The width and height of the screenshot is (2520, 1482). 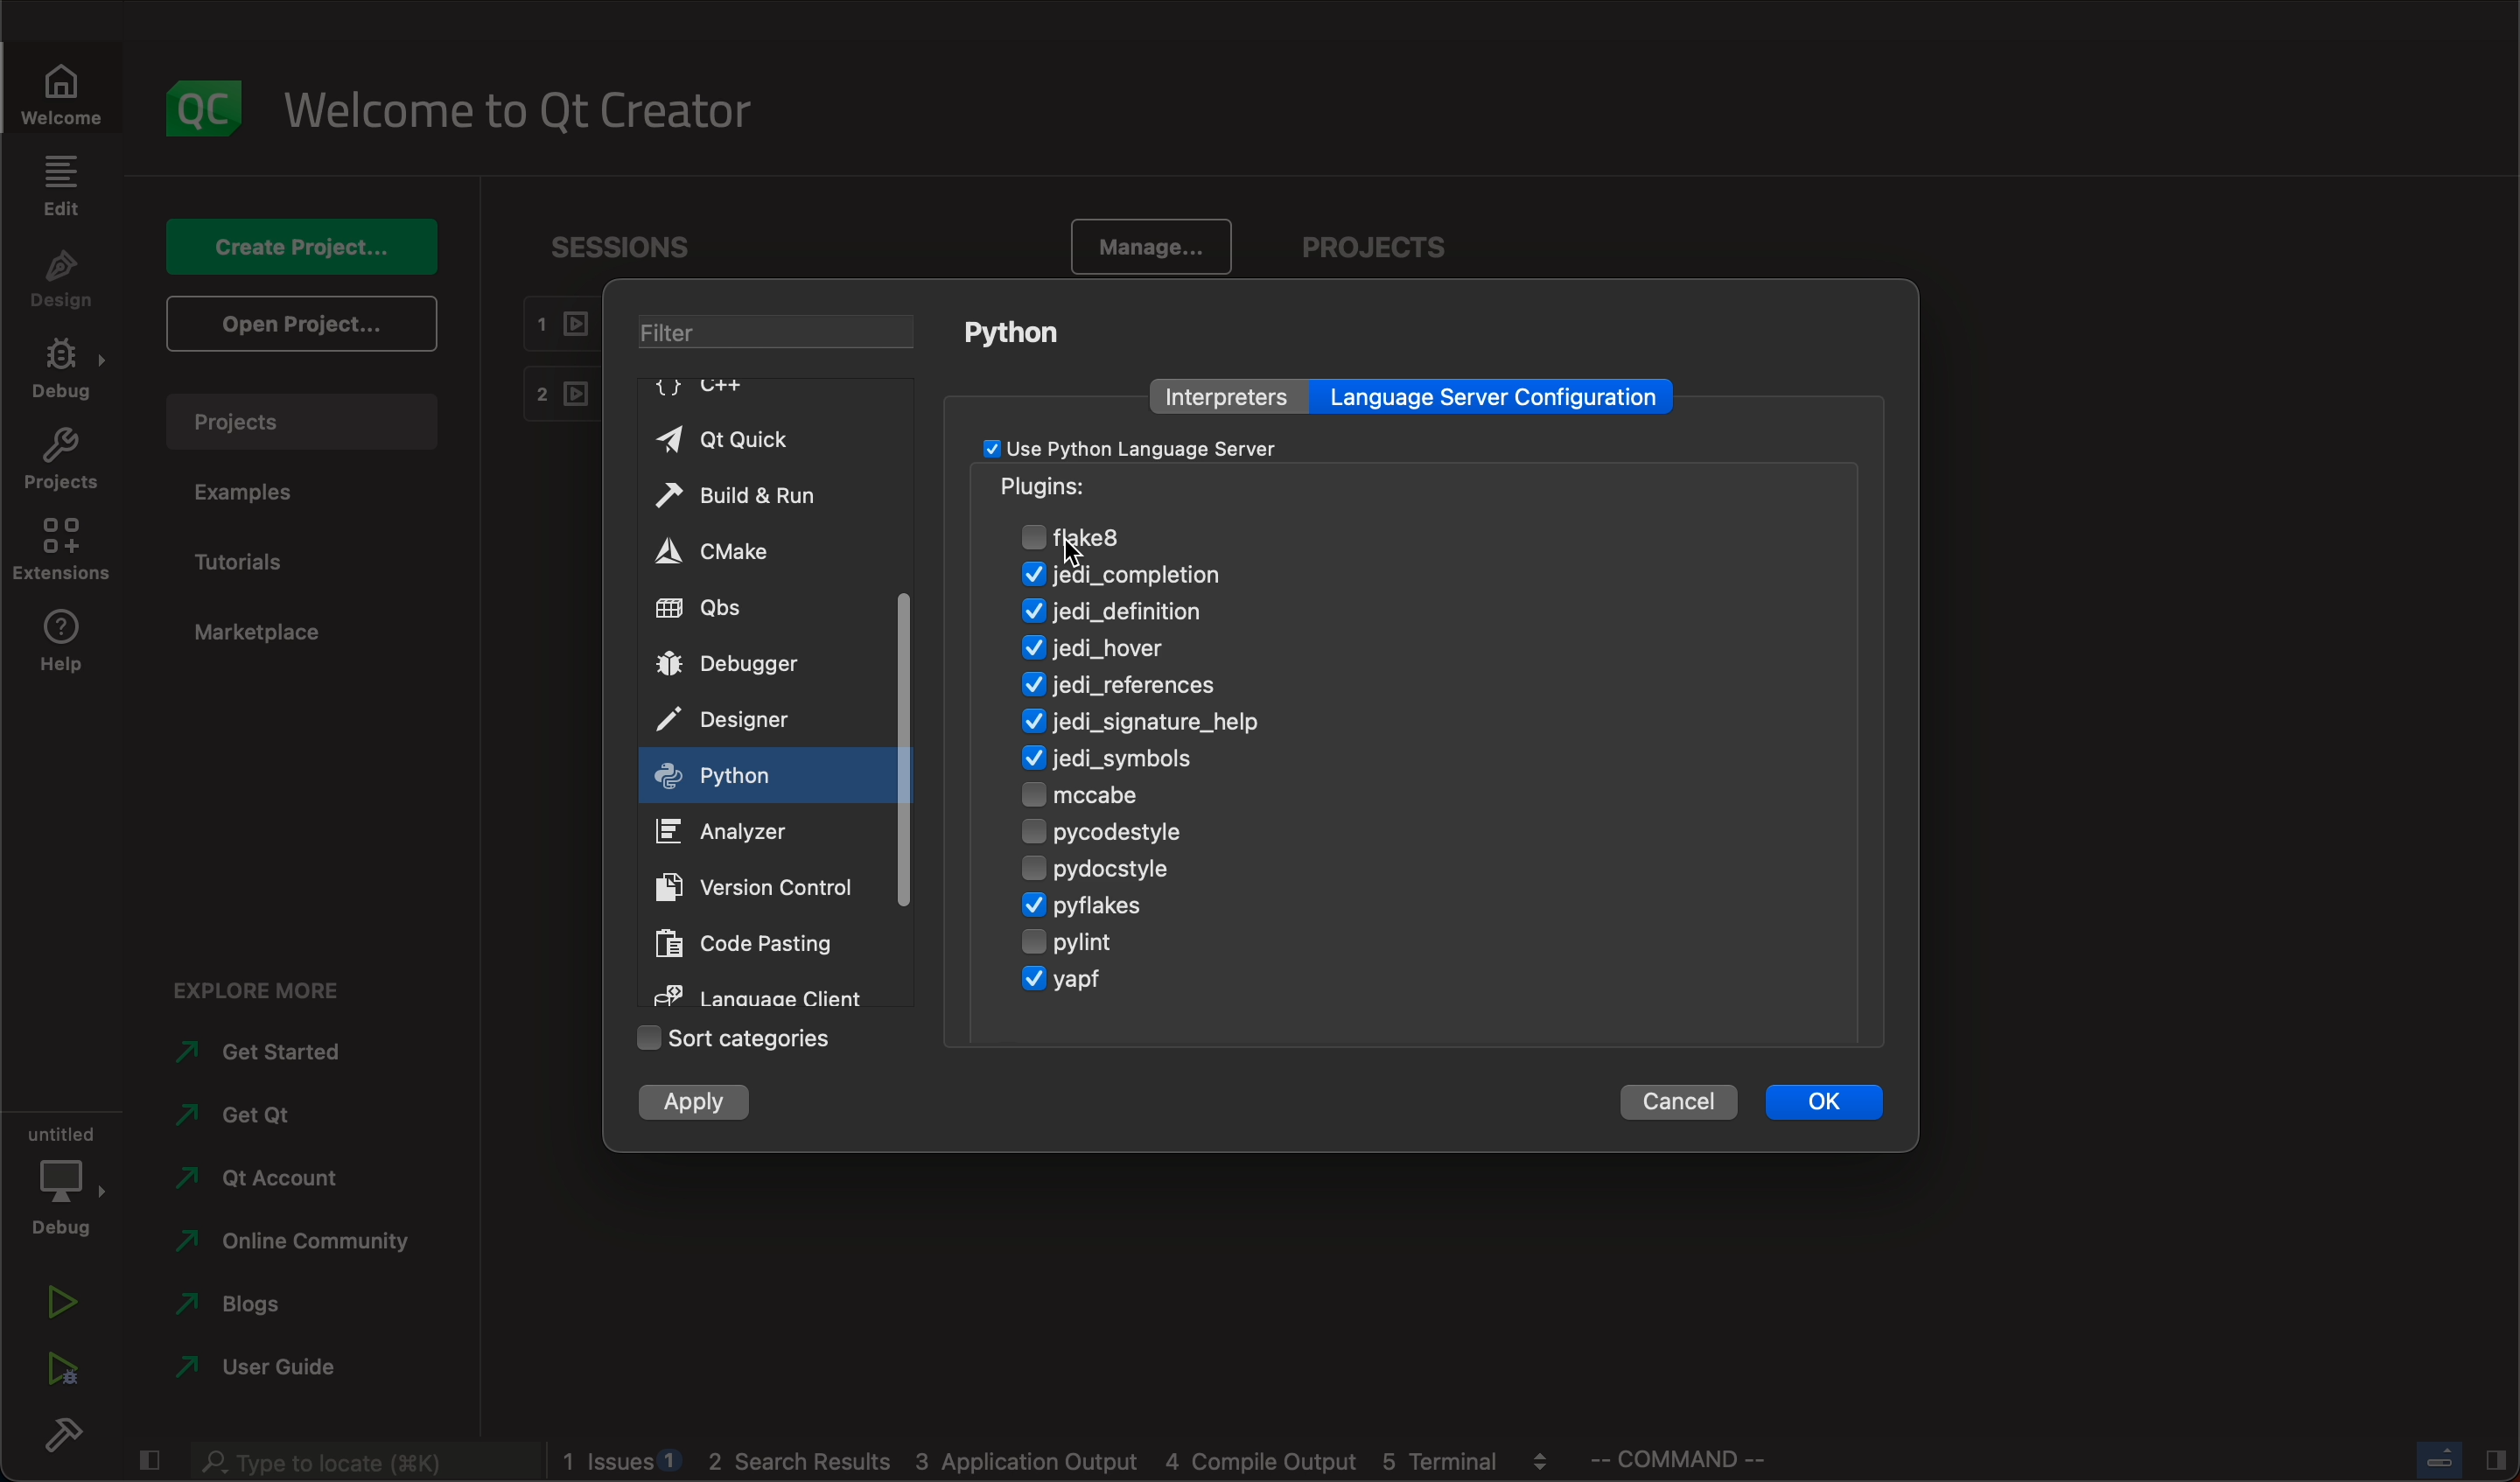 I want to click on account, so click(x=266, y=1180).